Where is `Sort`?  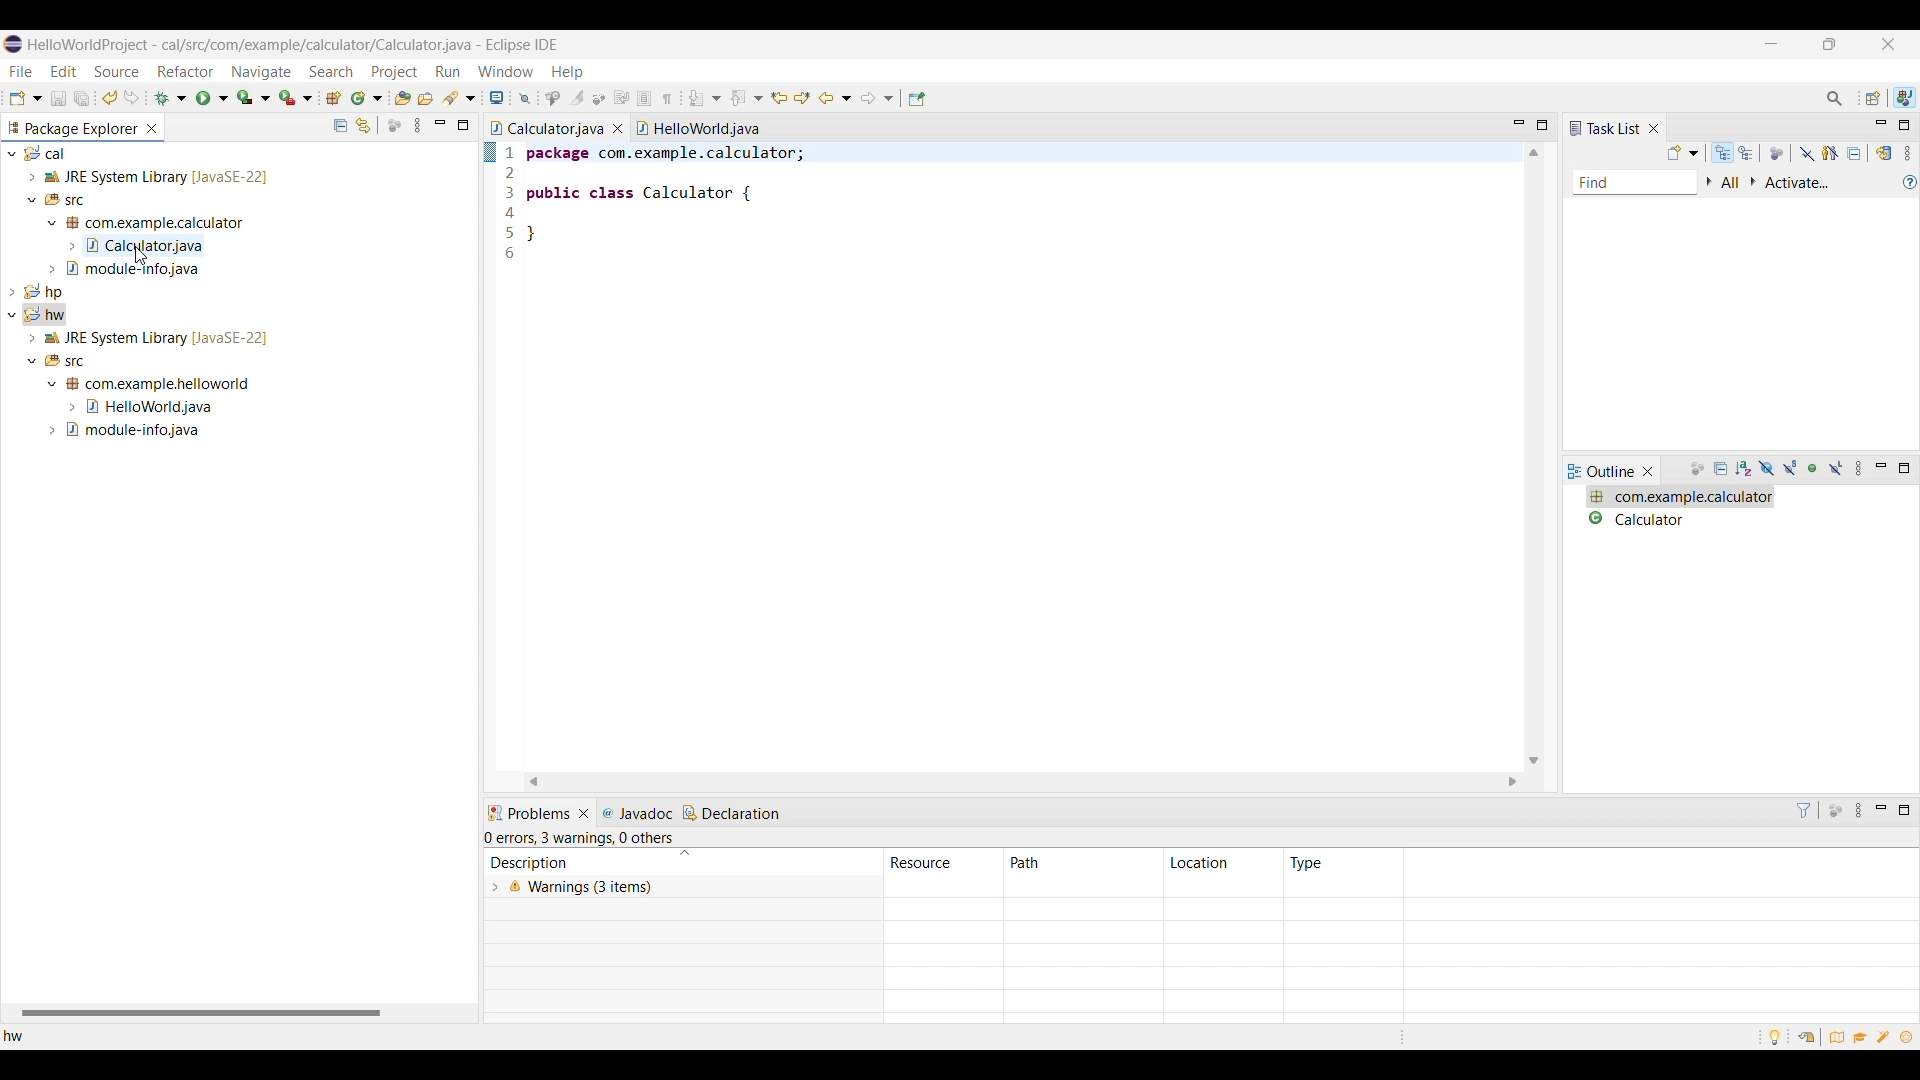
Sort is located at coordinates (1745, 469).